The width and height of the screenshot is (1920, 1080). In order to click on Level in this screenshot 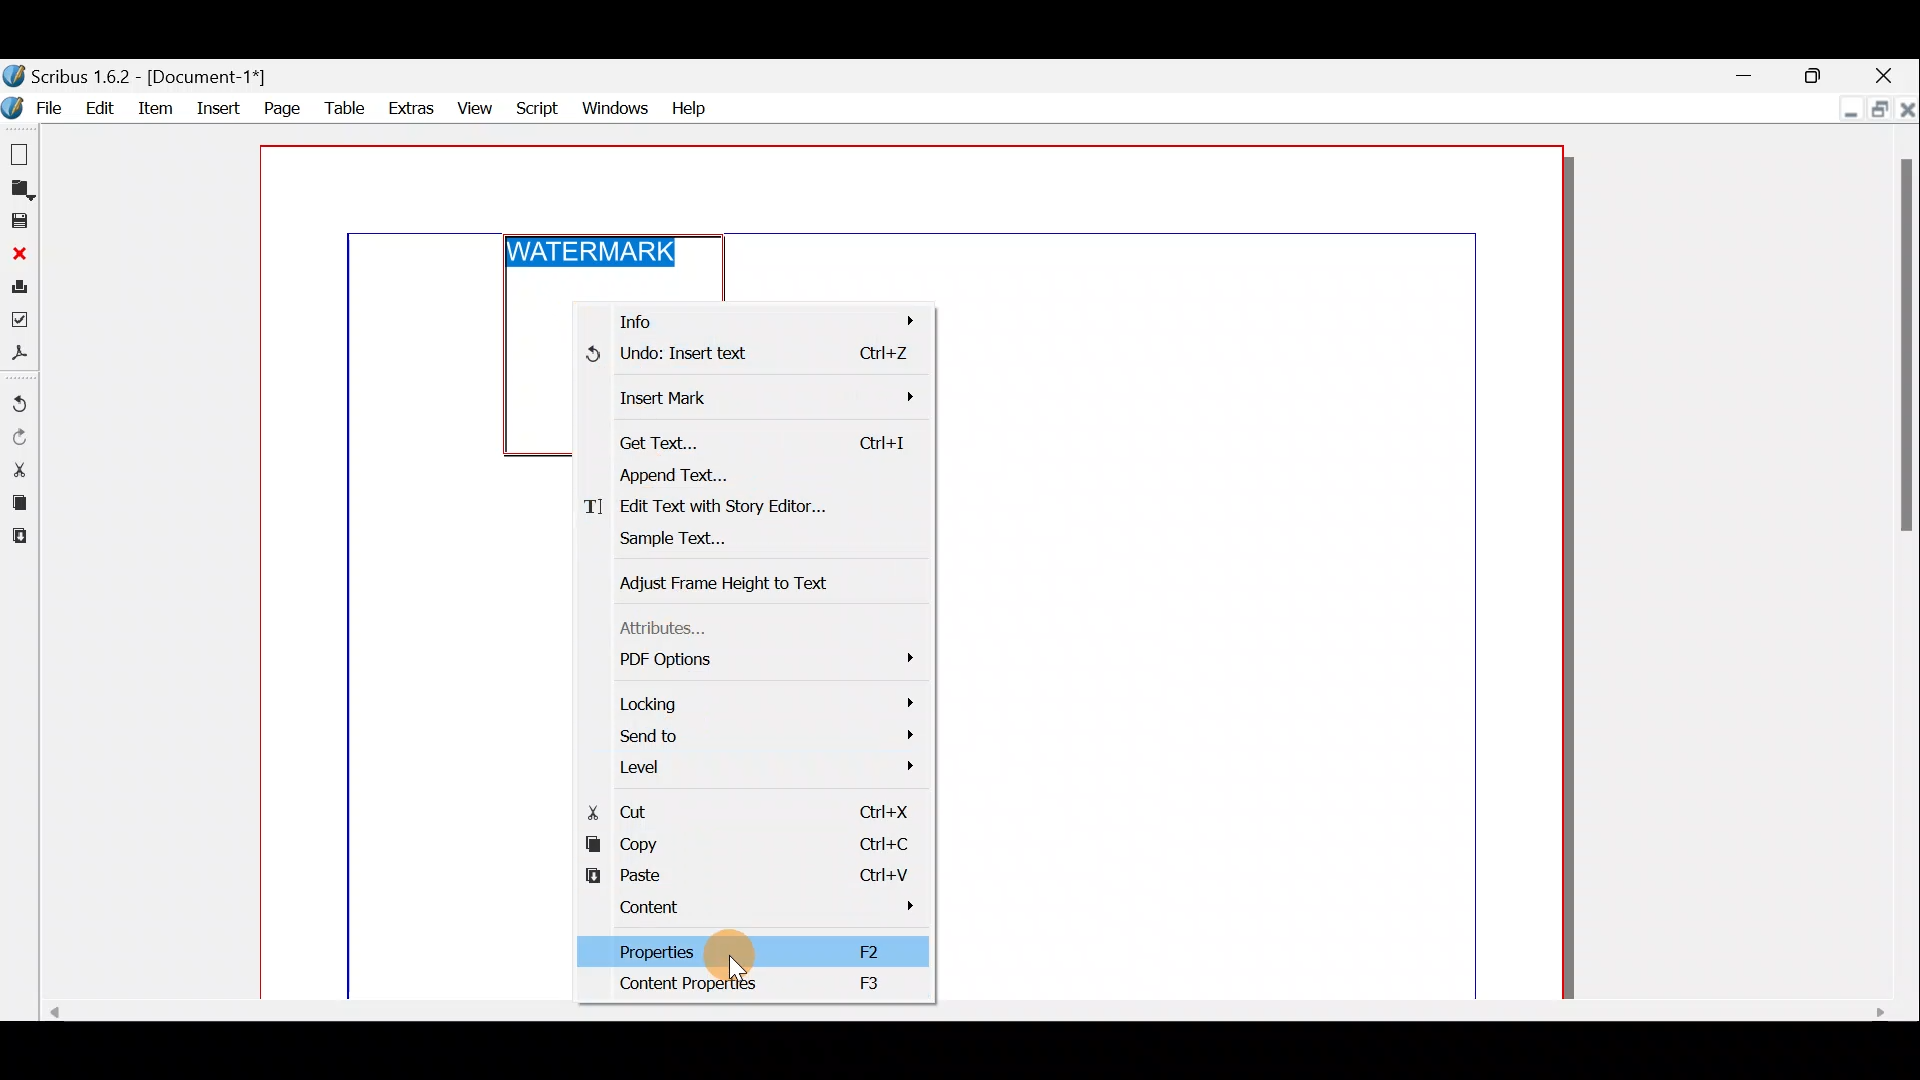, I will do `click(763, 763)`.